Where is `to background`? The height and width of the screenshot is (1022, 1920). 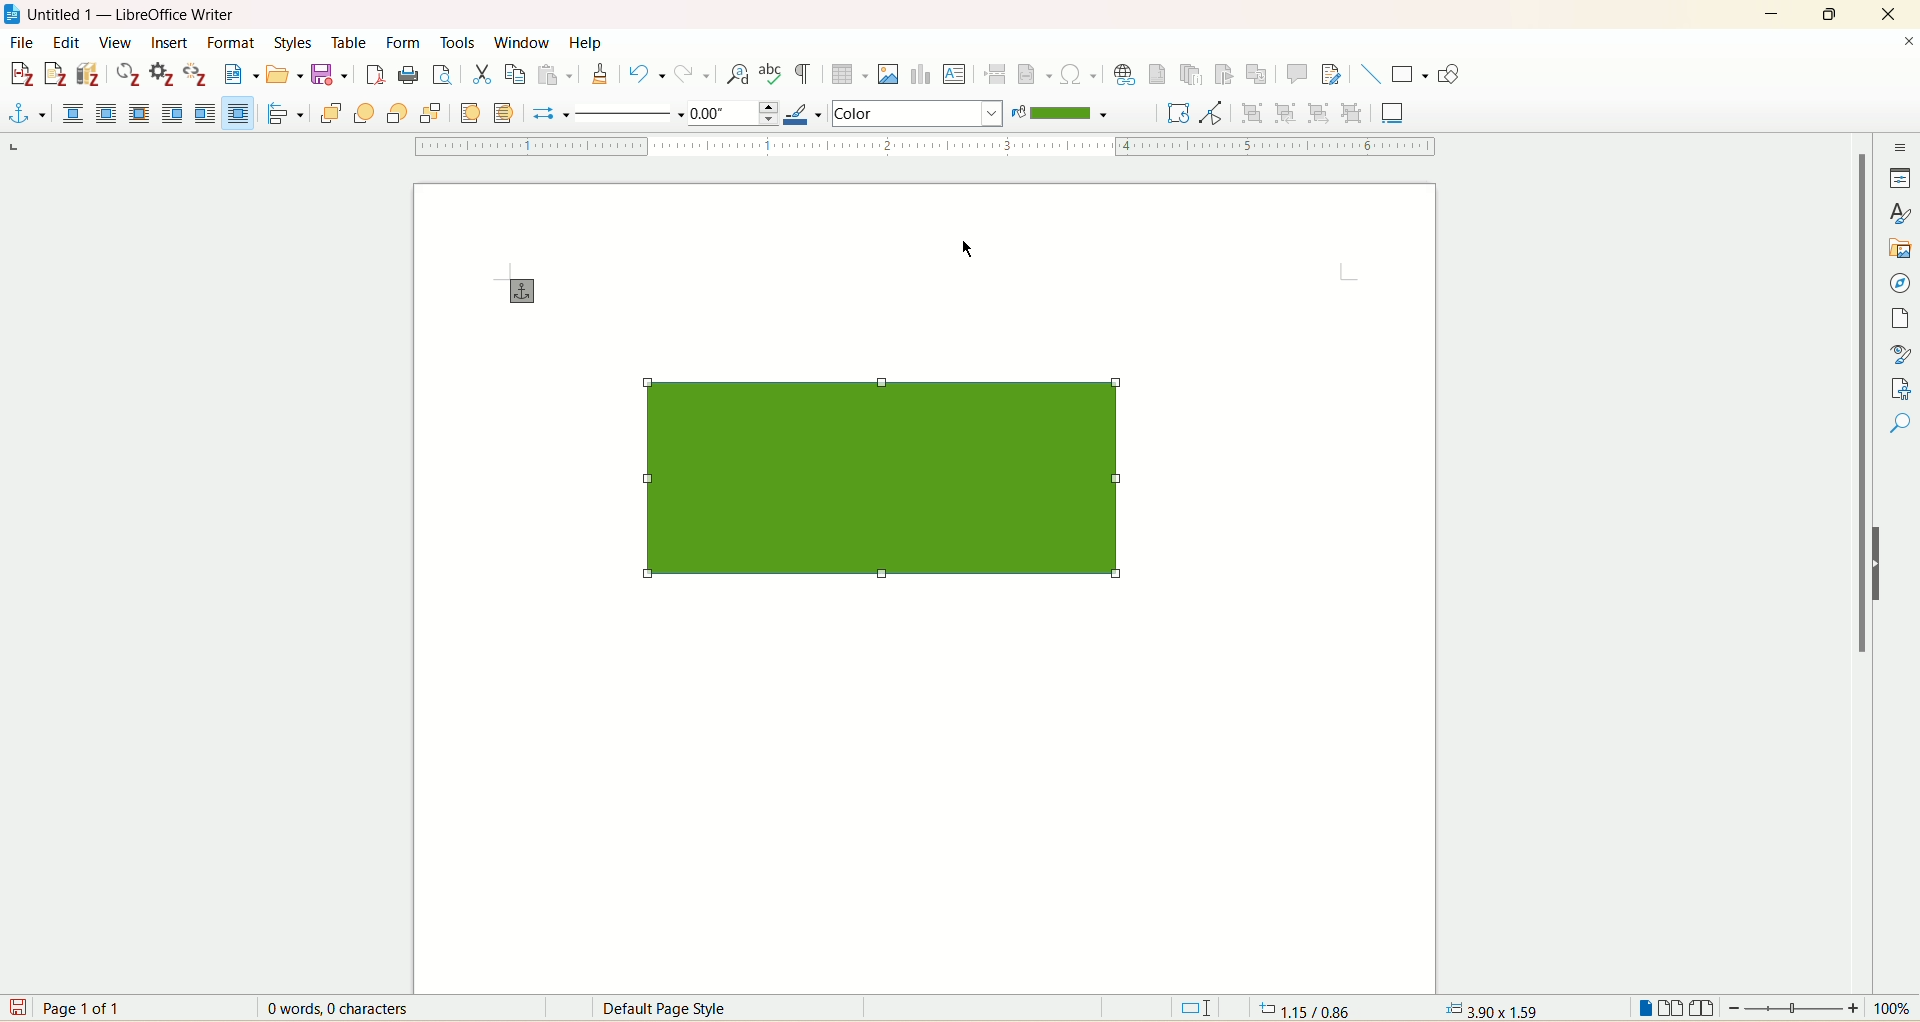
to background is located at coordinates (507, 113).